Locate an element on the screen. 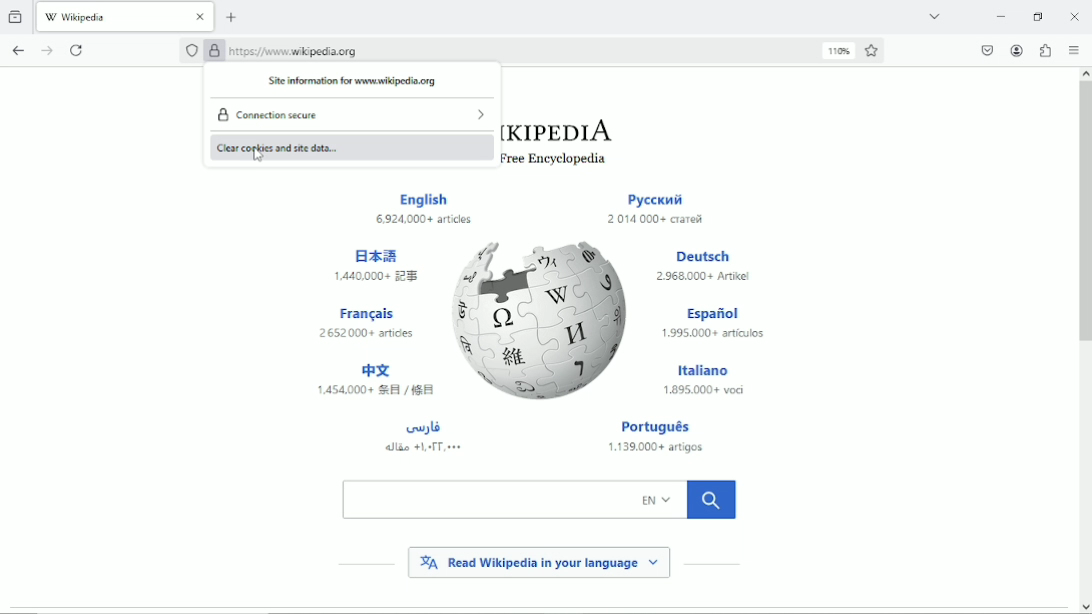 This screenshot has height=614, width=1092. extensions is located at coordinates (1046, 50).